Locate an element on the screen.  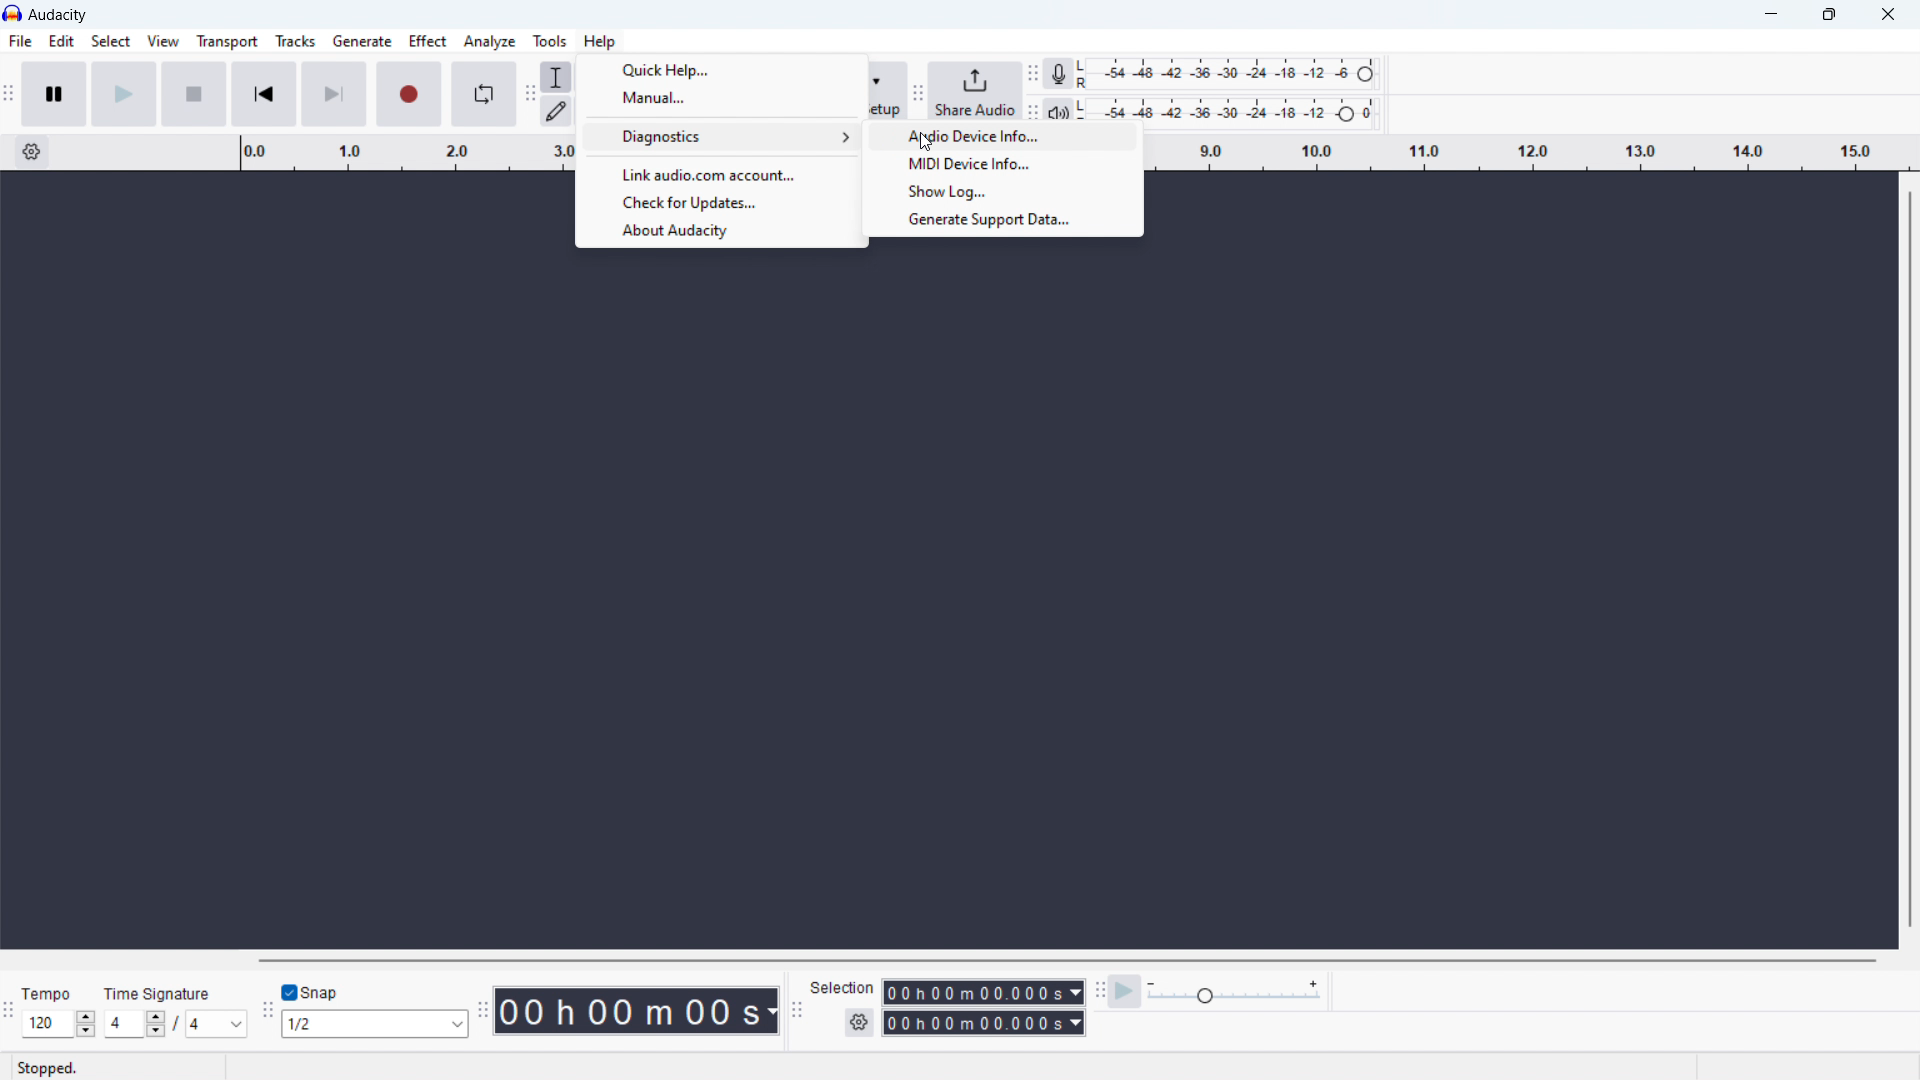
Stopped is located at coordinates (48, 1067).